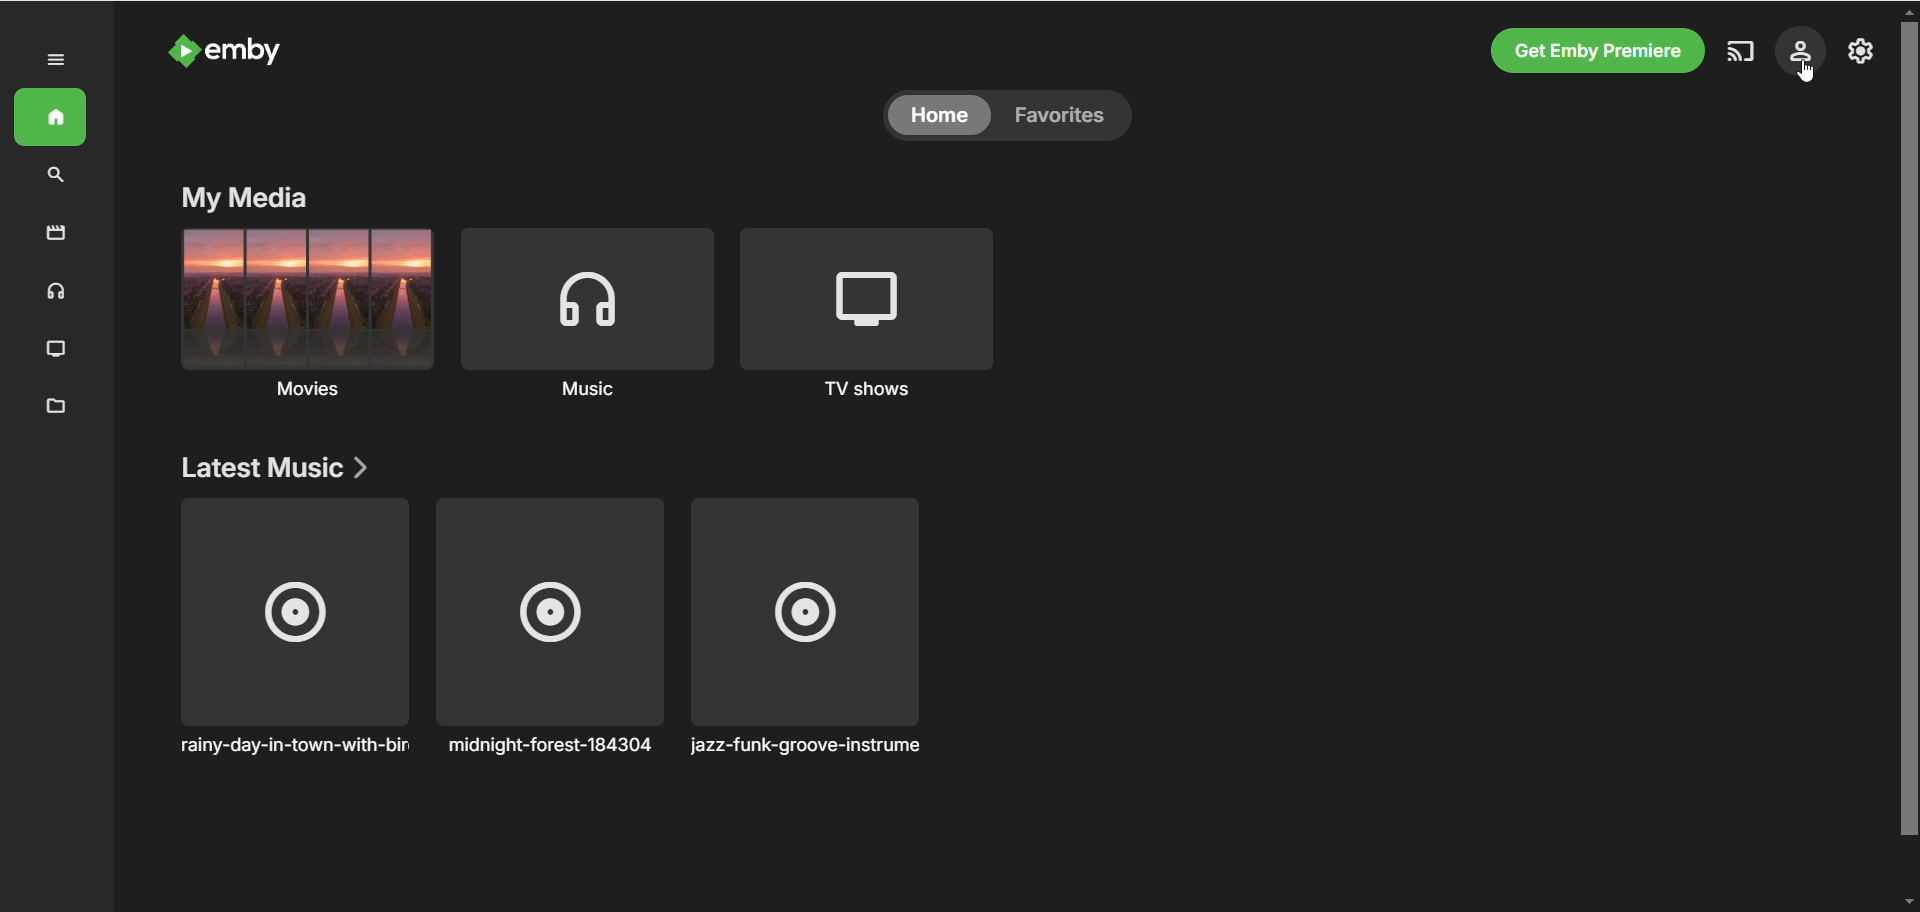 This screenshot has width=1920, height=912. I want to click on favorites, so click(1066, 117).